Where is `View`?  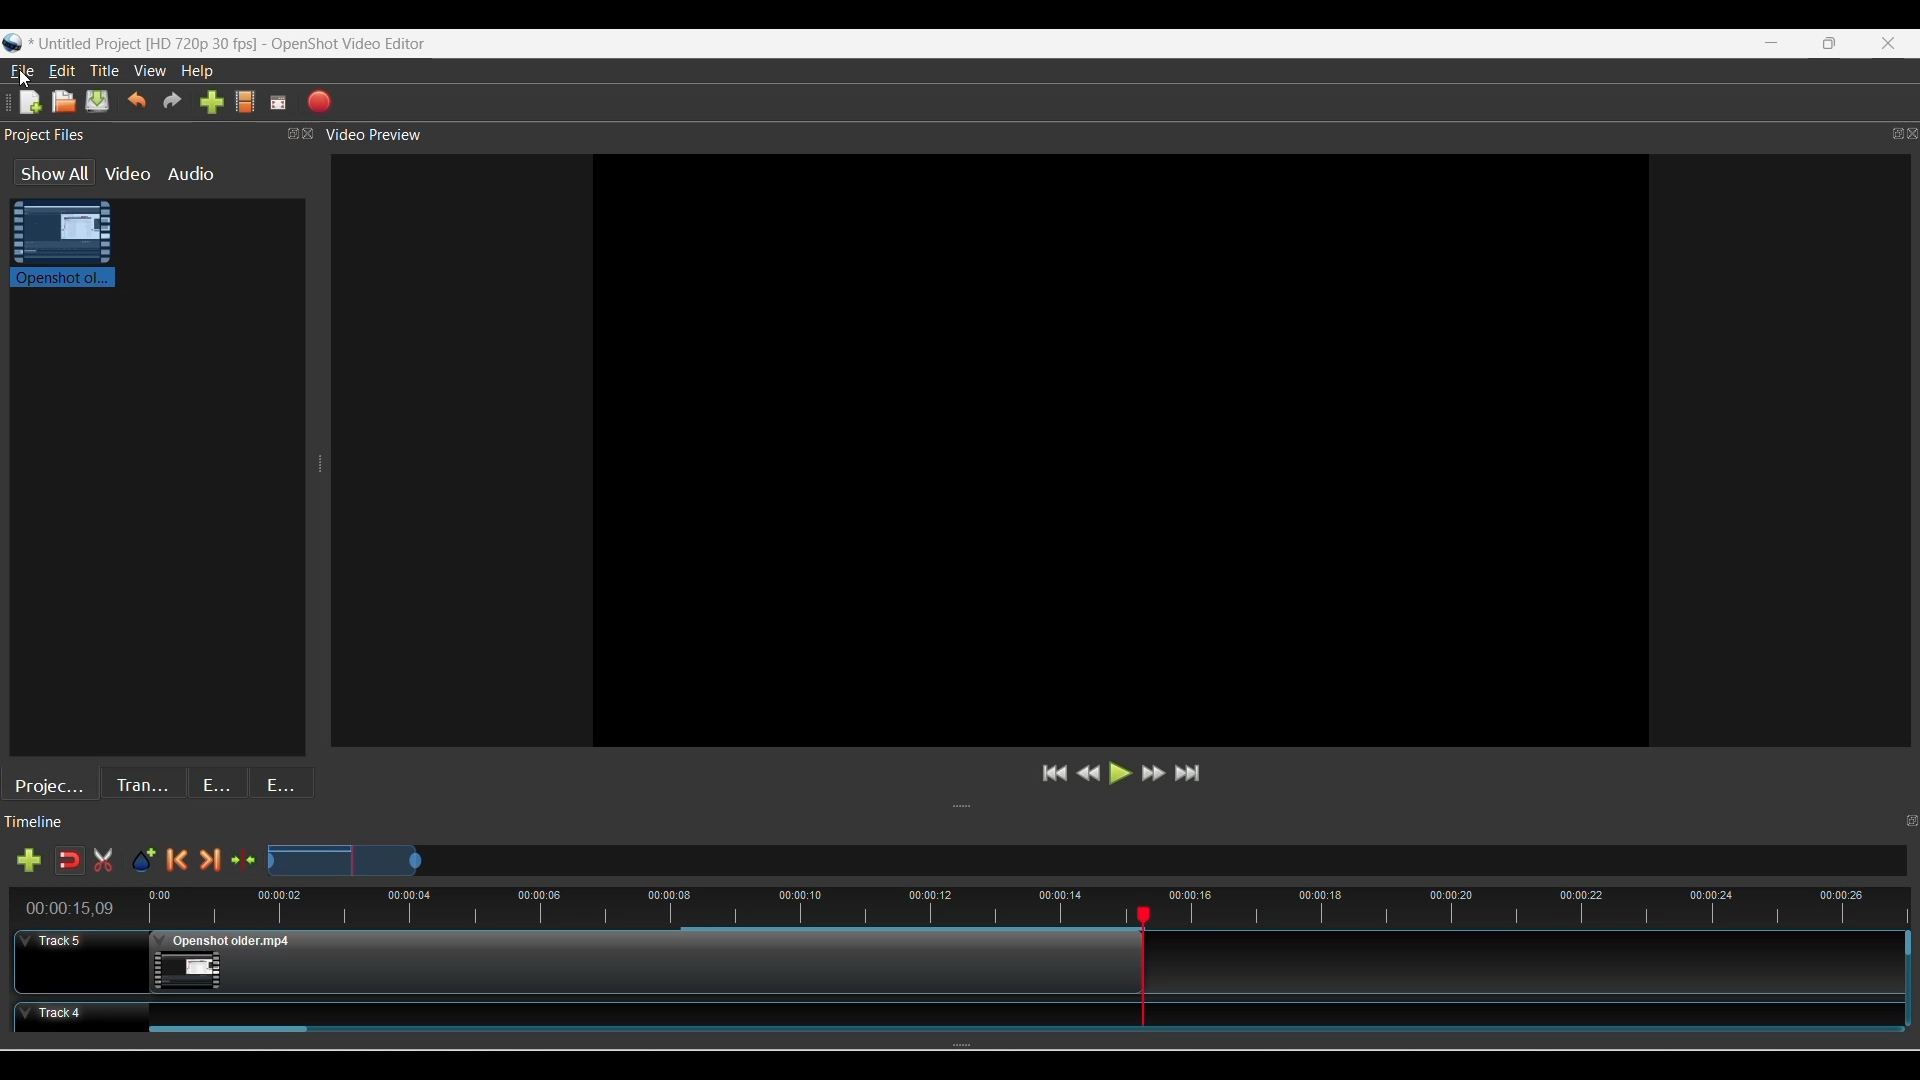 View is located at coordinates (151, 71).